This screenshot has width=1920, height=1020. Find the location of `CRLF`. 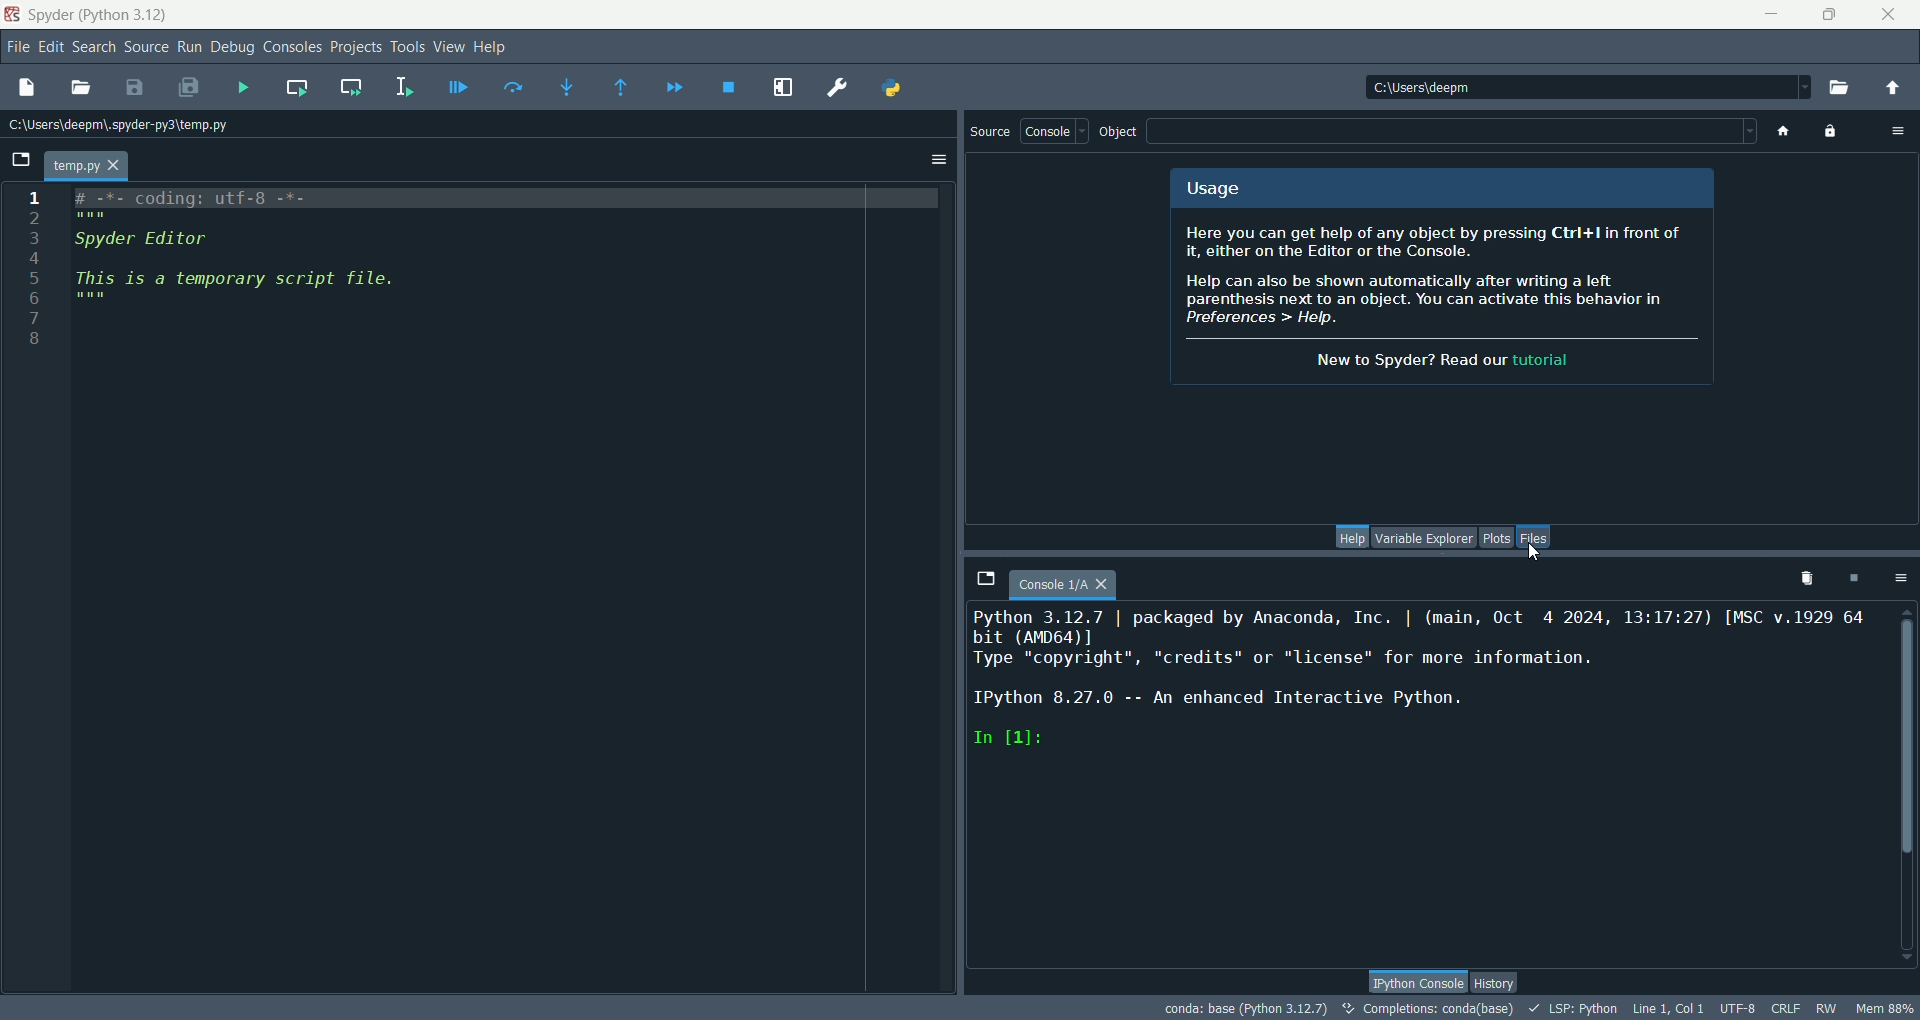

CRLF is located at coordinates (1785, 1008).